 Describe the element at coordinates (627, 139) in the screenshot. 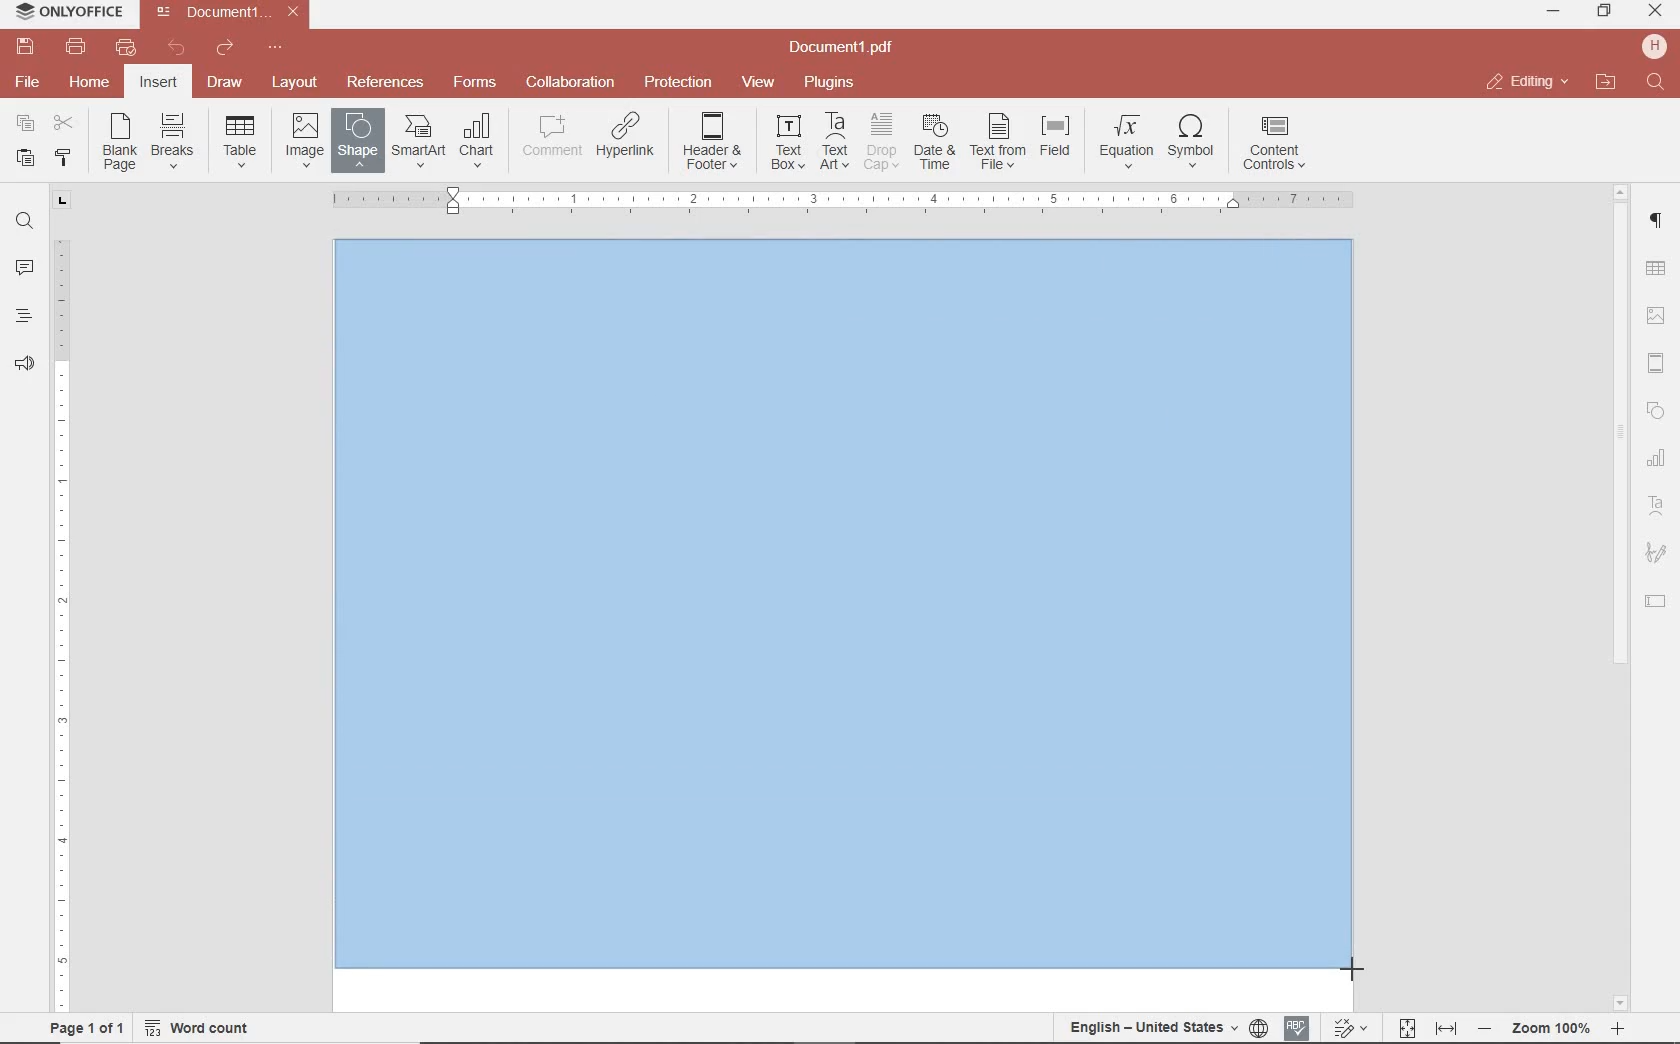

I see `ADD HYPERLINK` at that location.